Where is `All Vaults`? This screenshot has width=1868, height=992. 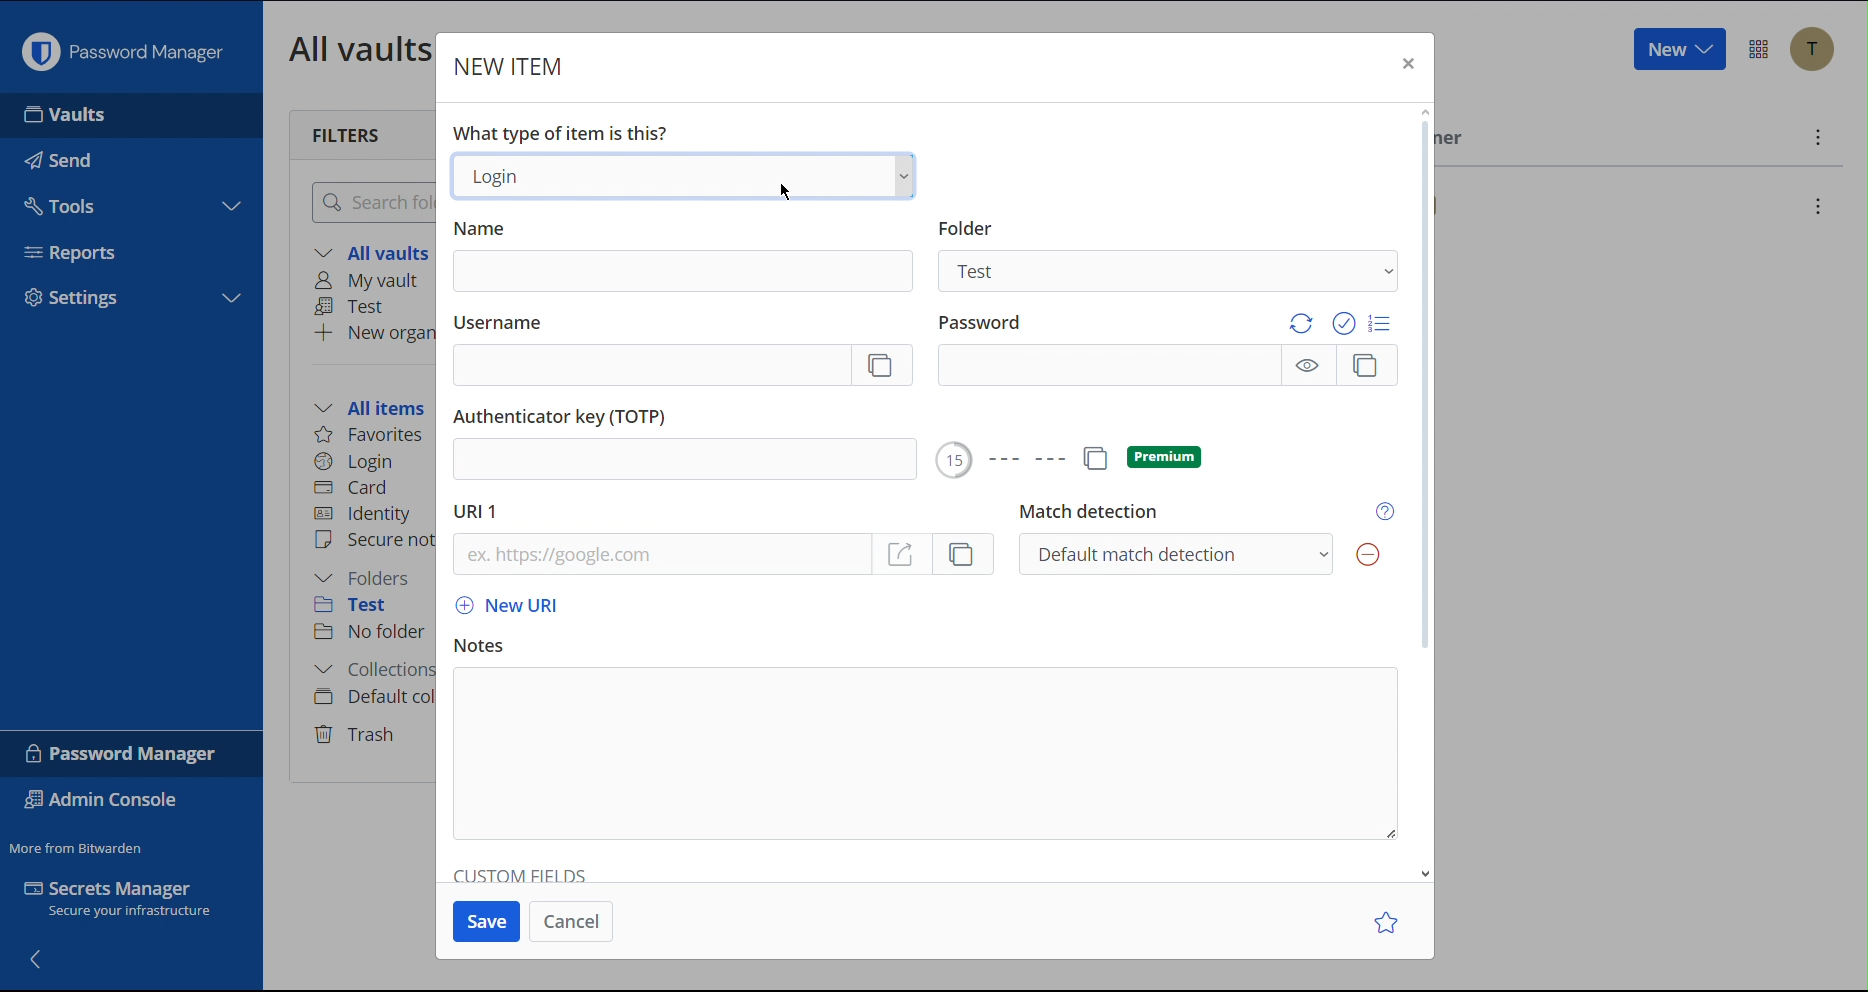
All Vaults is located at coordinates (355, 48).